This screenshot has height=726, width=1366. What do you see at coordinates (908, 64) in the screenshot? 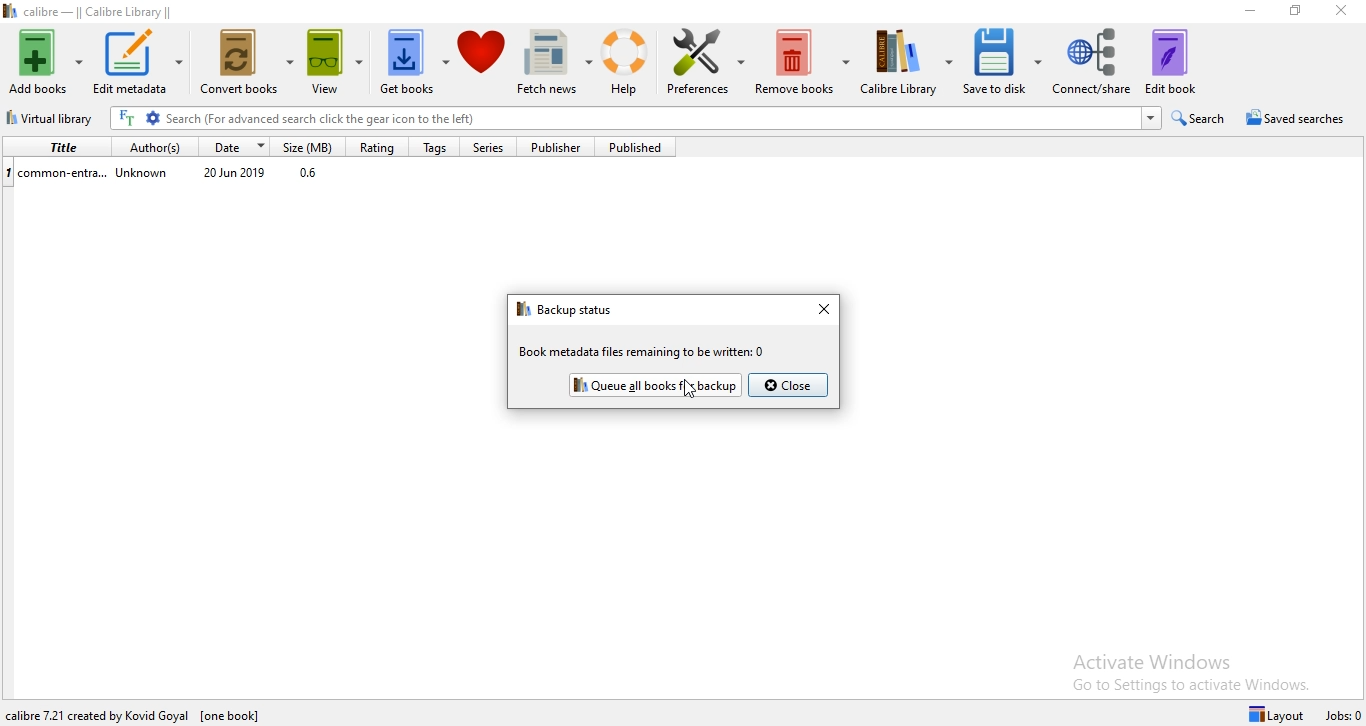
I see `Calibre Library` at bounding box center [908, 64].